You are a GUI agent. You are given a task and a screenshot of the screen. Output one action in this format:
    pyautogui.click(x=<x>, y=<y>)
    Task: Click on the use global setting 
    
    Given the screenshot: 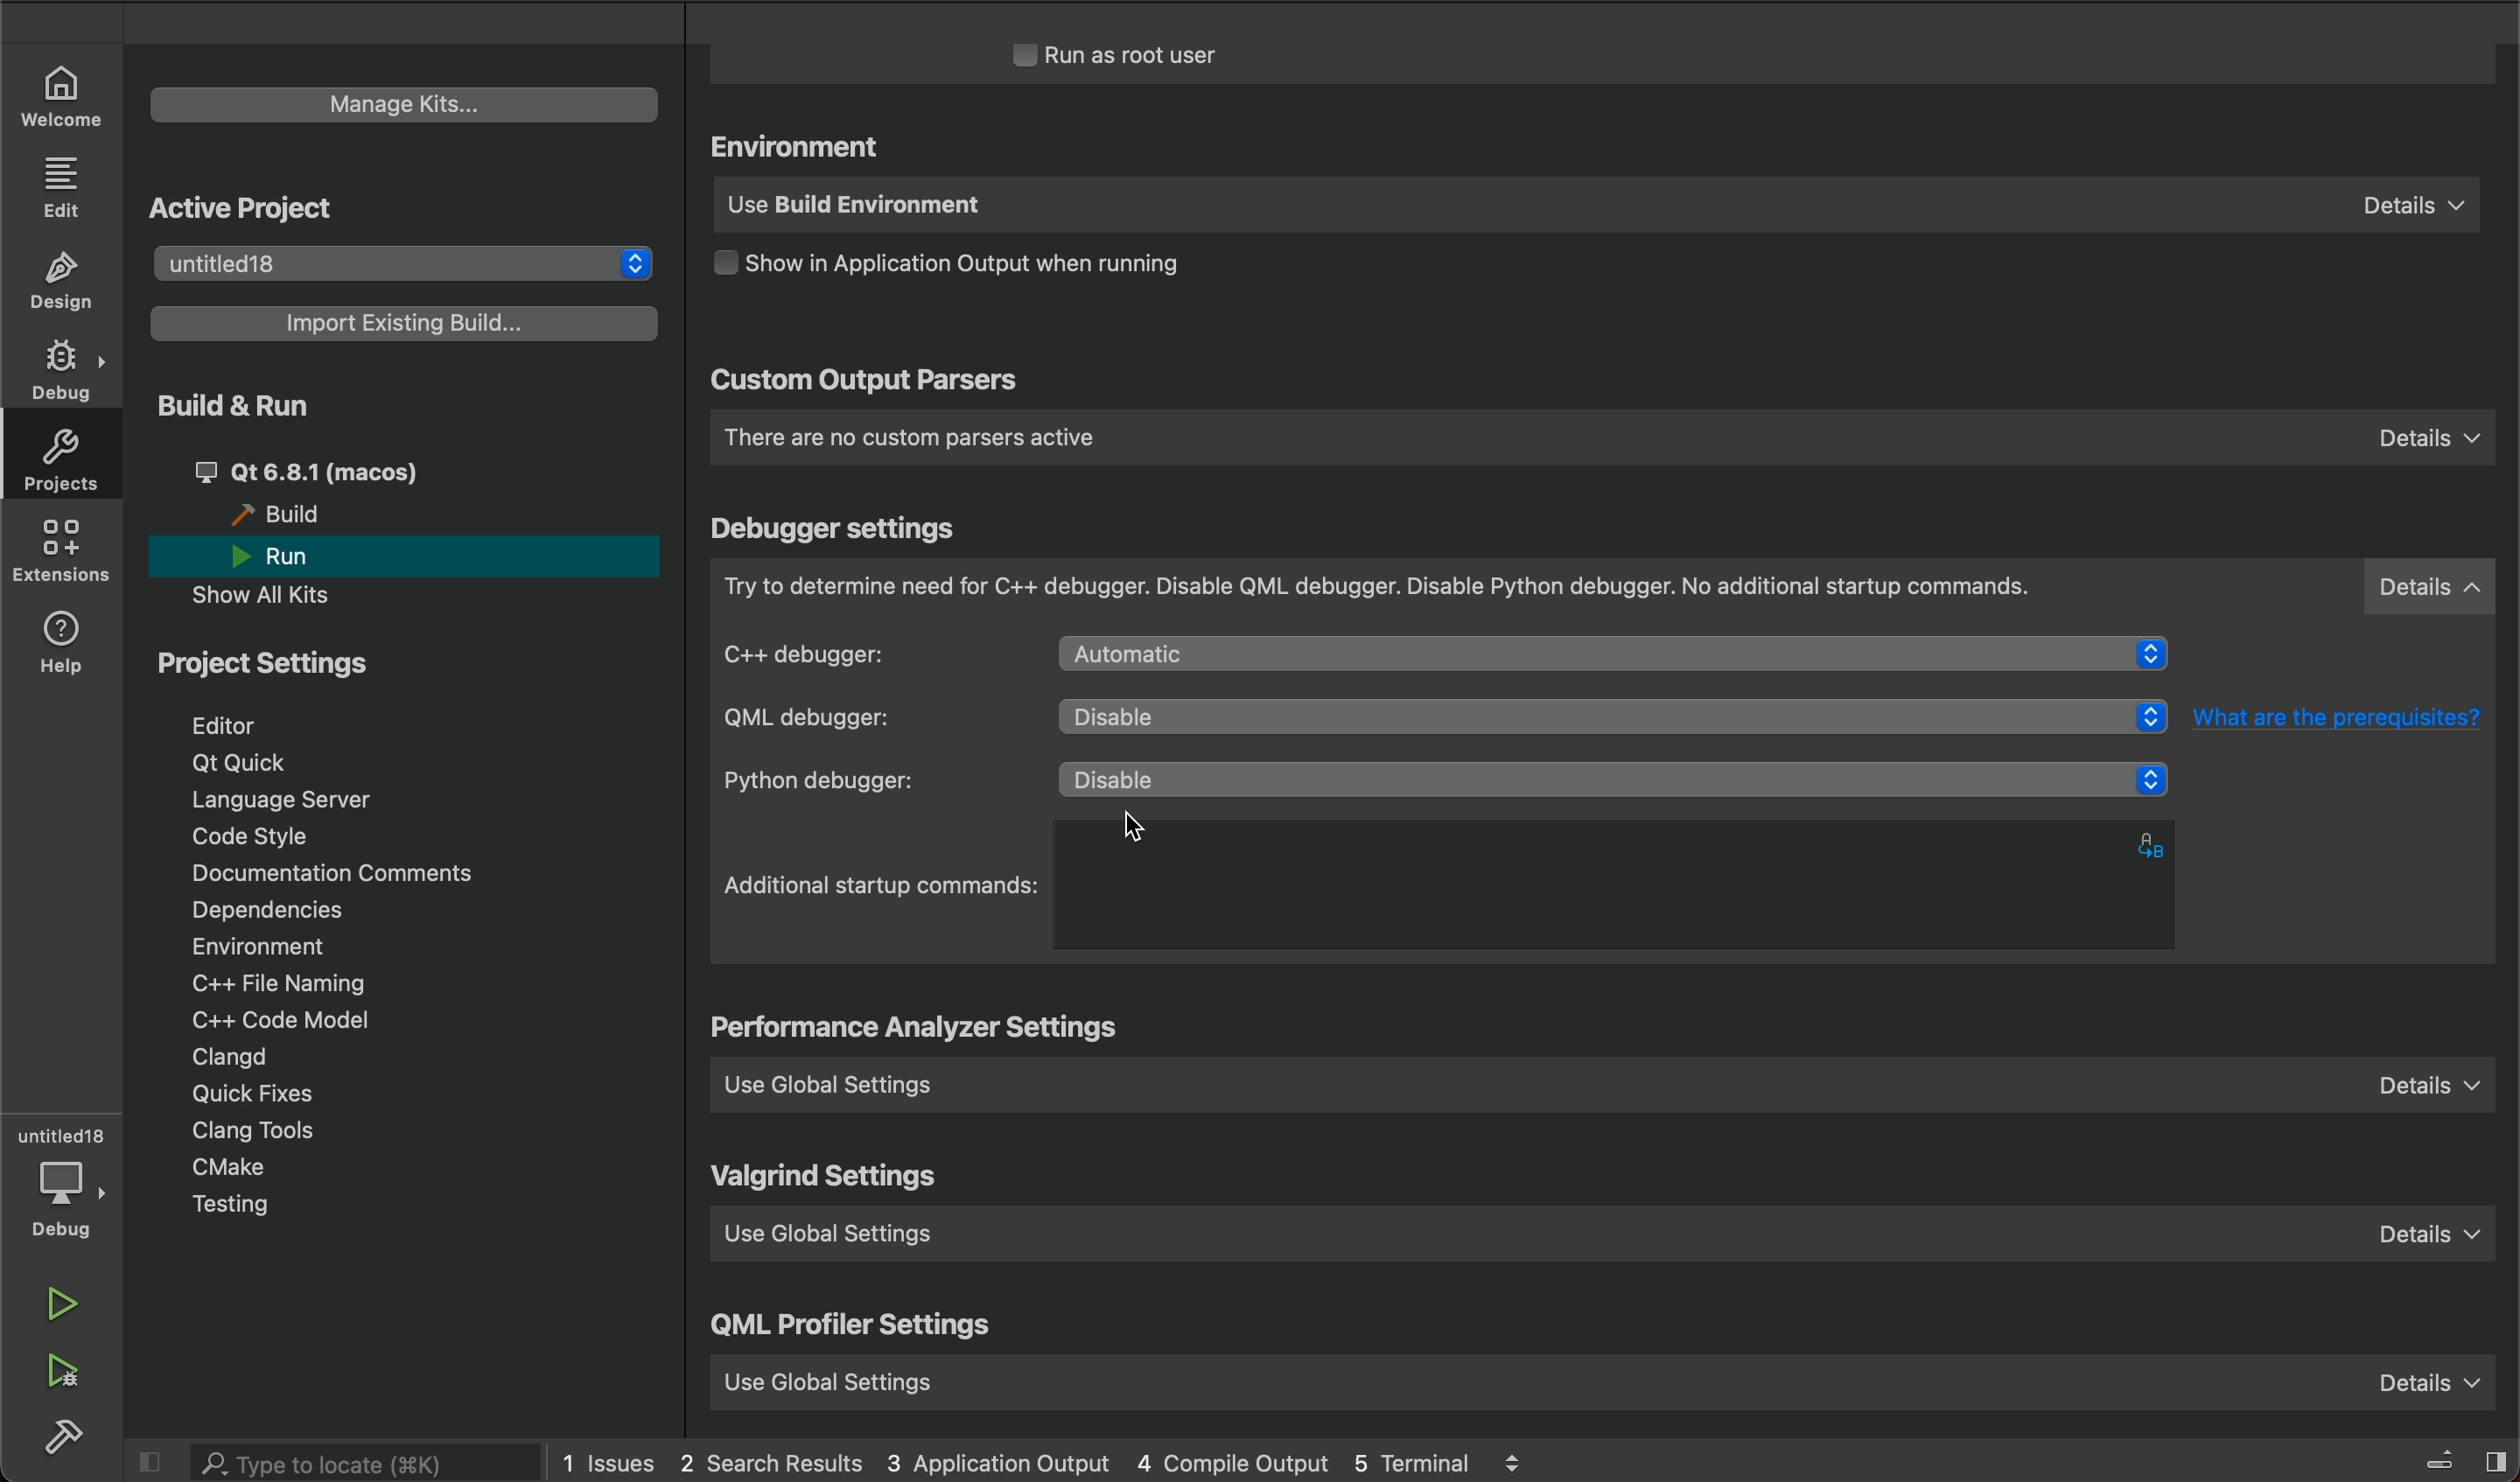 What is the action you would take?
    pyautogui.click(x=1610, y=1241)
    